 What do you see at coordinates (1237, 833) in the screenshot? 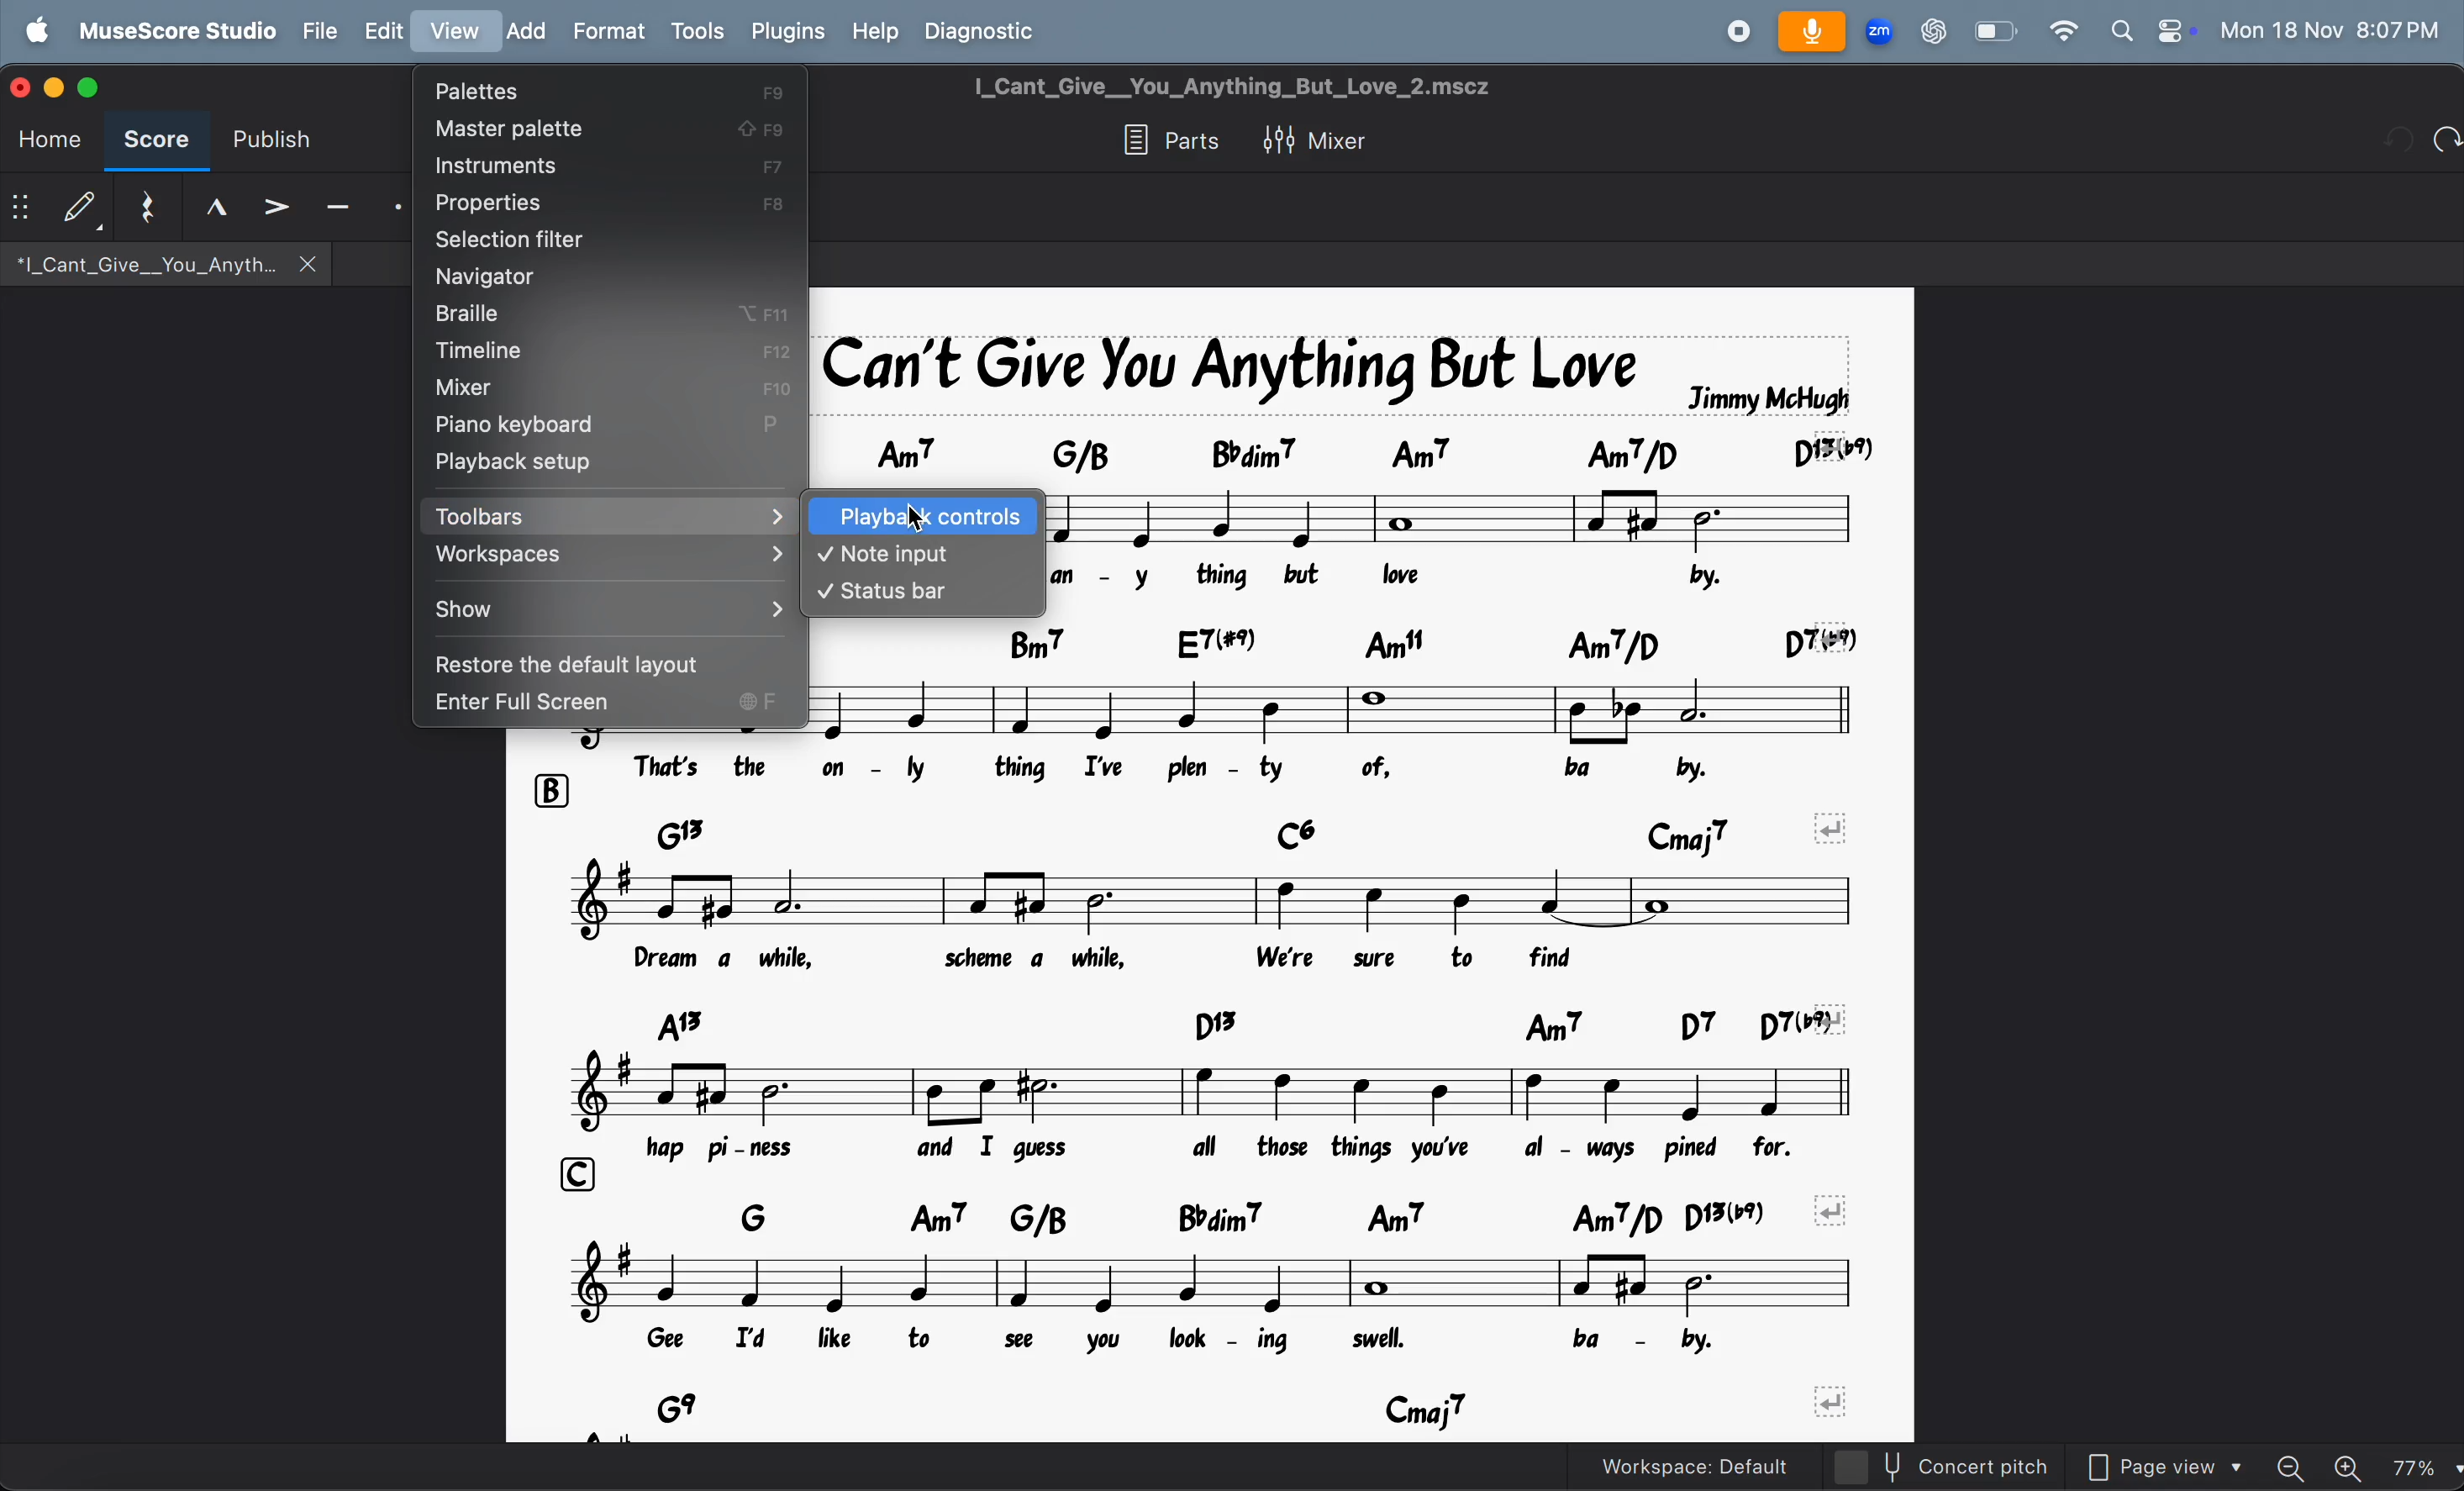
I see `chord symbols` at bounding box center [1237, 833].